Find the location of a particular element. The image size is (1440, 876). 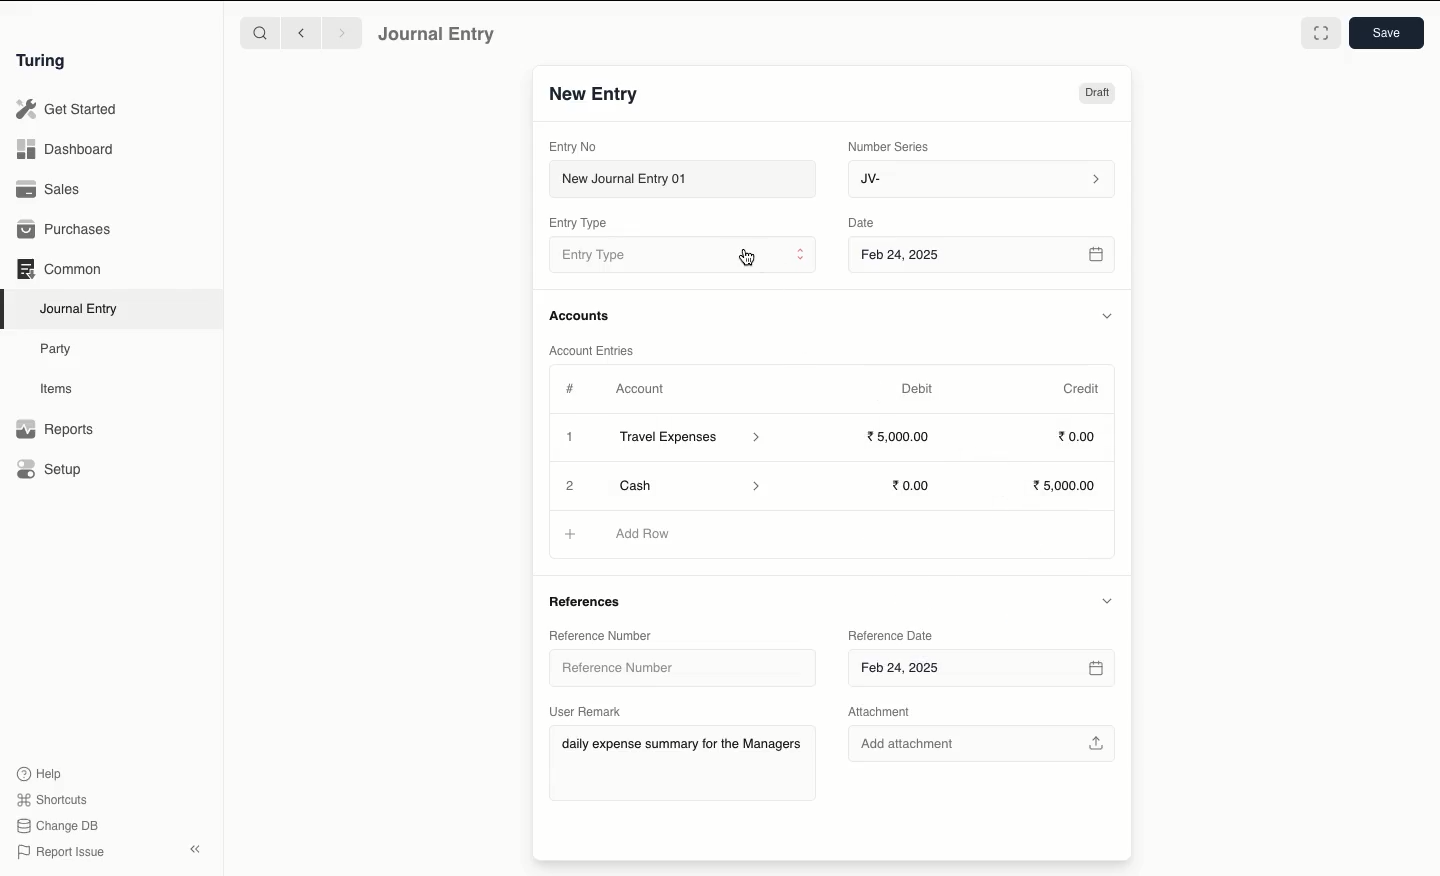

Add is located at coordinates (571, 438).